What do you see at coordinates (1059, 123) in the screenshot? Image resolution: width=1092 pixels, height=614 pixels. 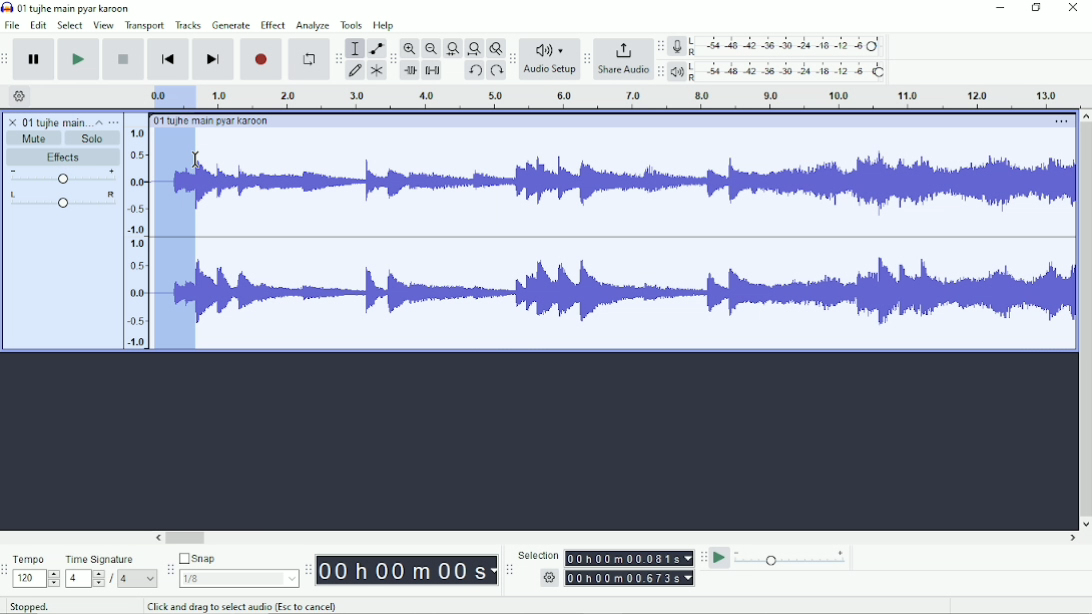 I see `Options` at bounding box center [1059, 123].